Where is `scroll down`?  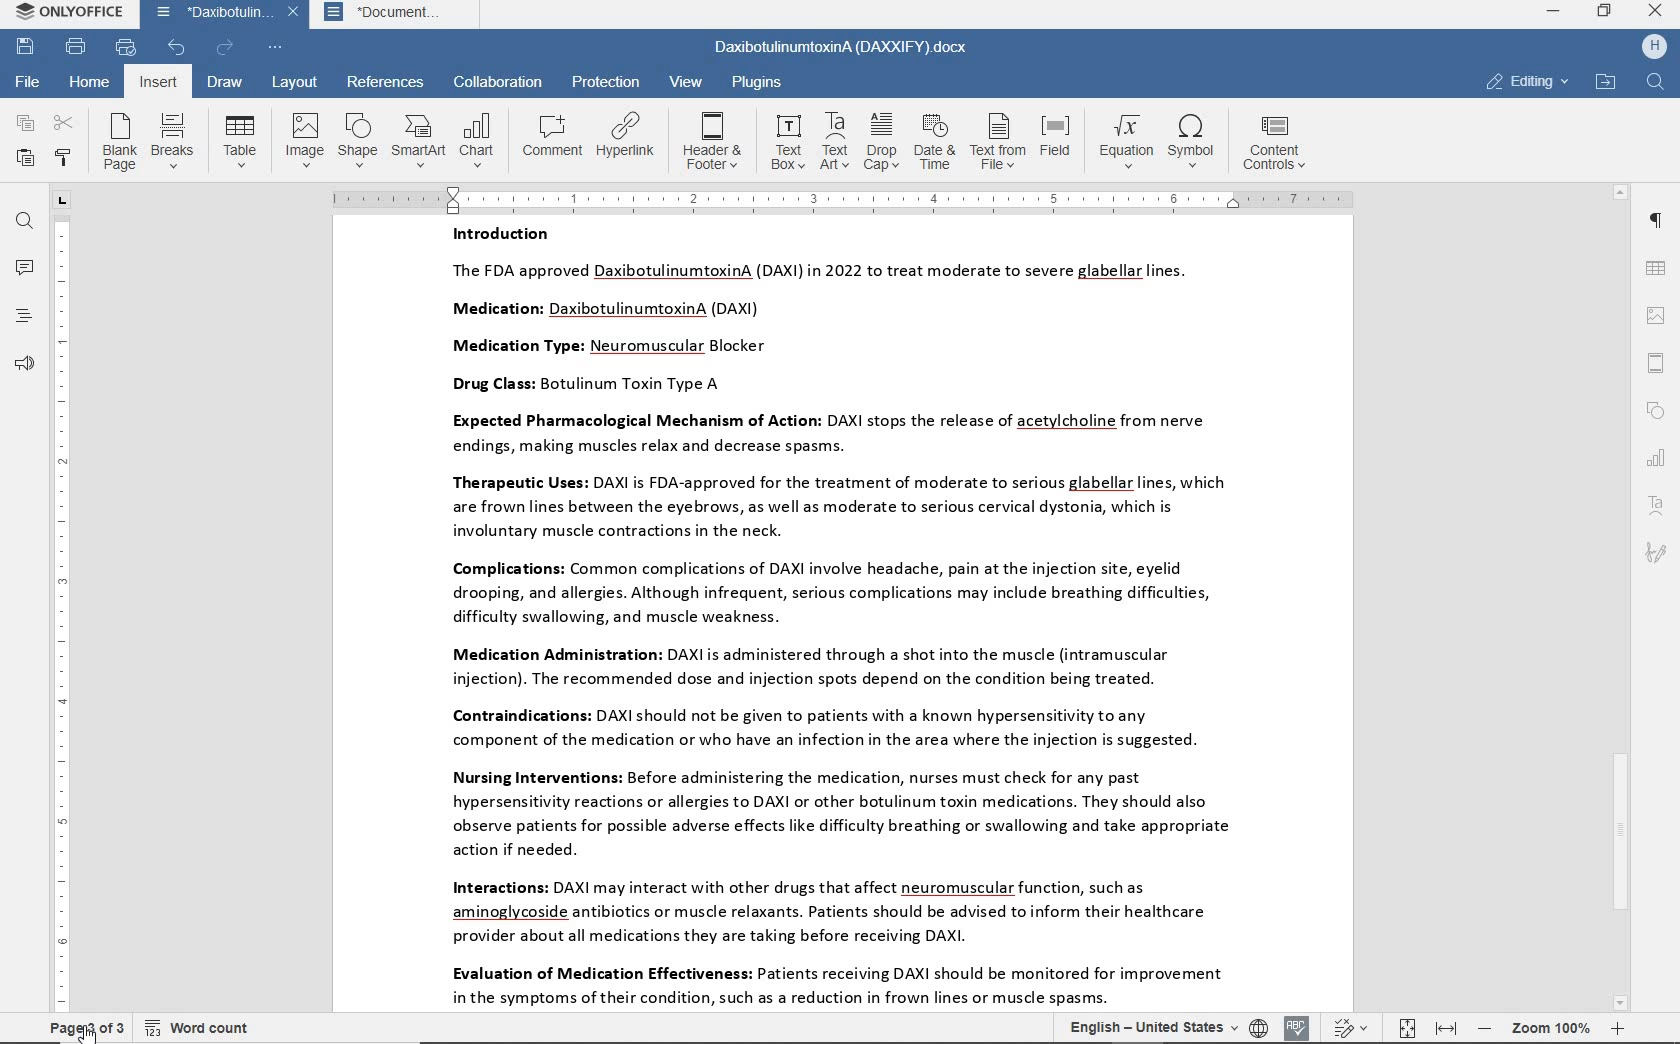
scroll down is located at coordinates (1621, 1004).